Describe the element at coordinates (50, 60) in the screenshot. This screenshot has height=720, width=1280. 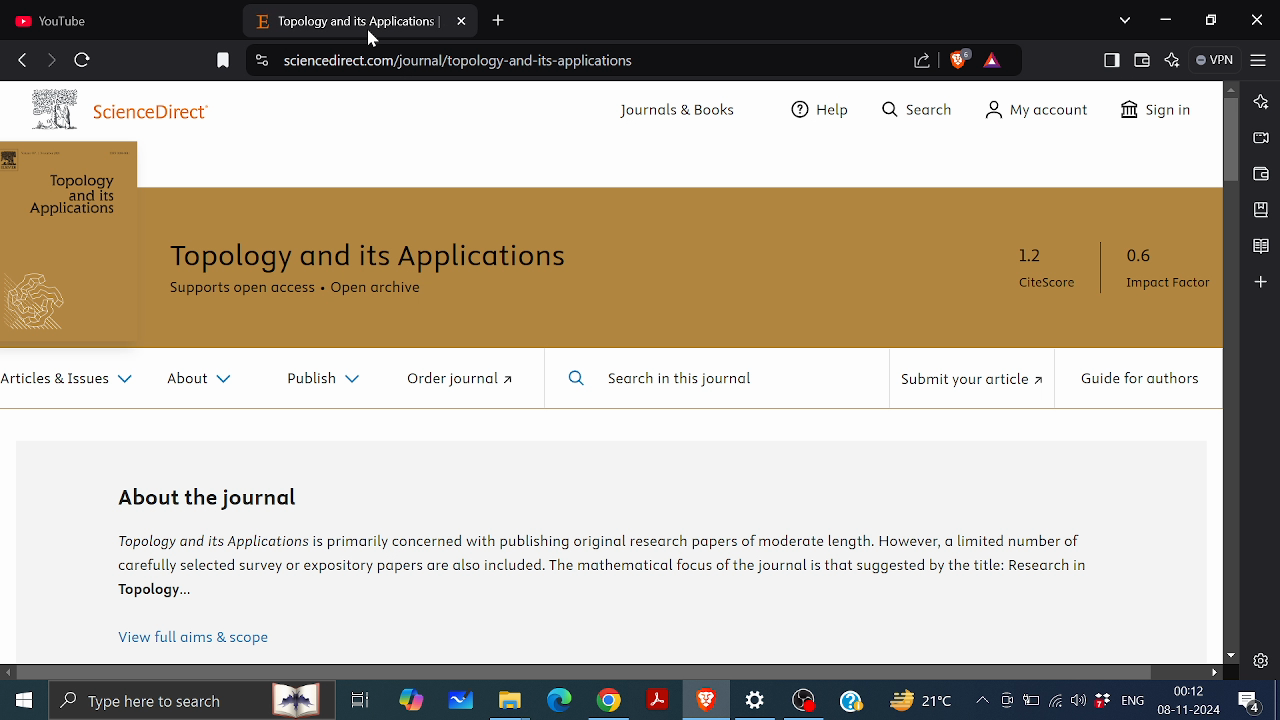
I see `move forward` at that location.